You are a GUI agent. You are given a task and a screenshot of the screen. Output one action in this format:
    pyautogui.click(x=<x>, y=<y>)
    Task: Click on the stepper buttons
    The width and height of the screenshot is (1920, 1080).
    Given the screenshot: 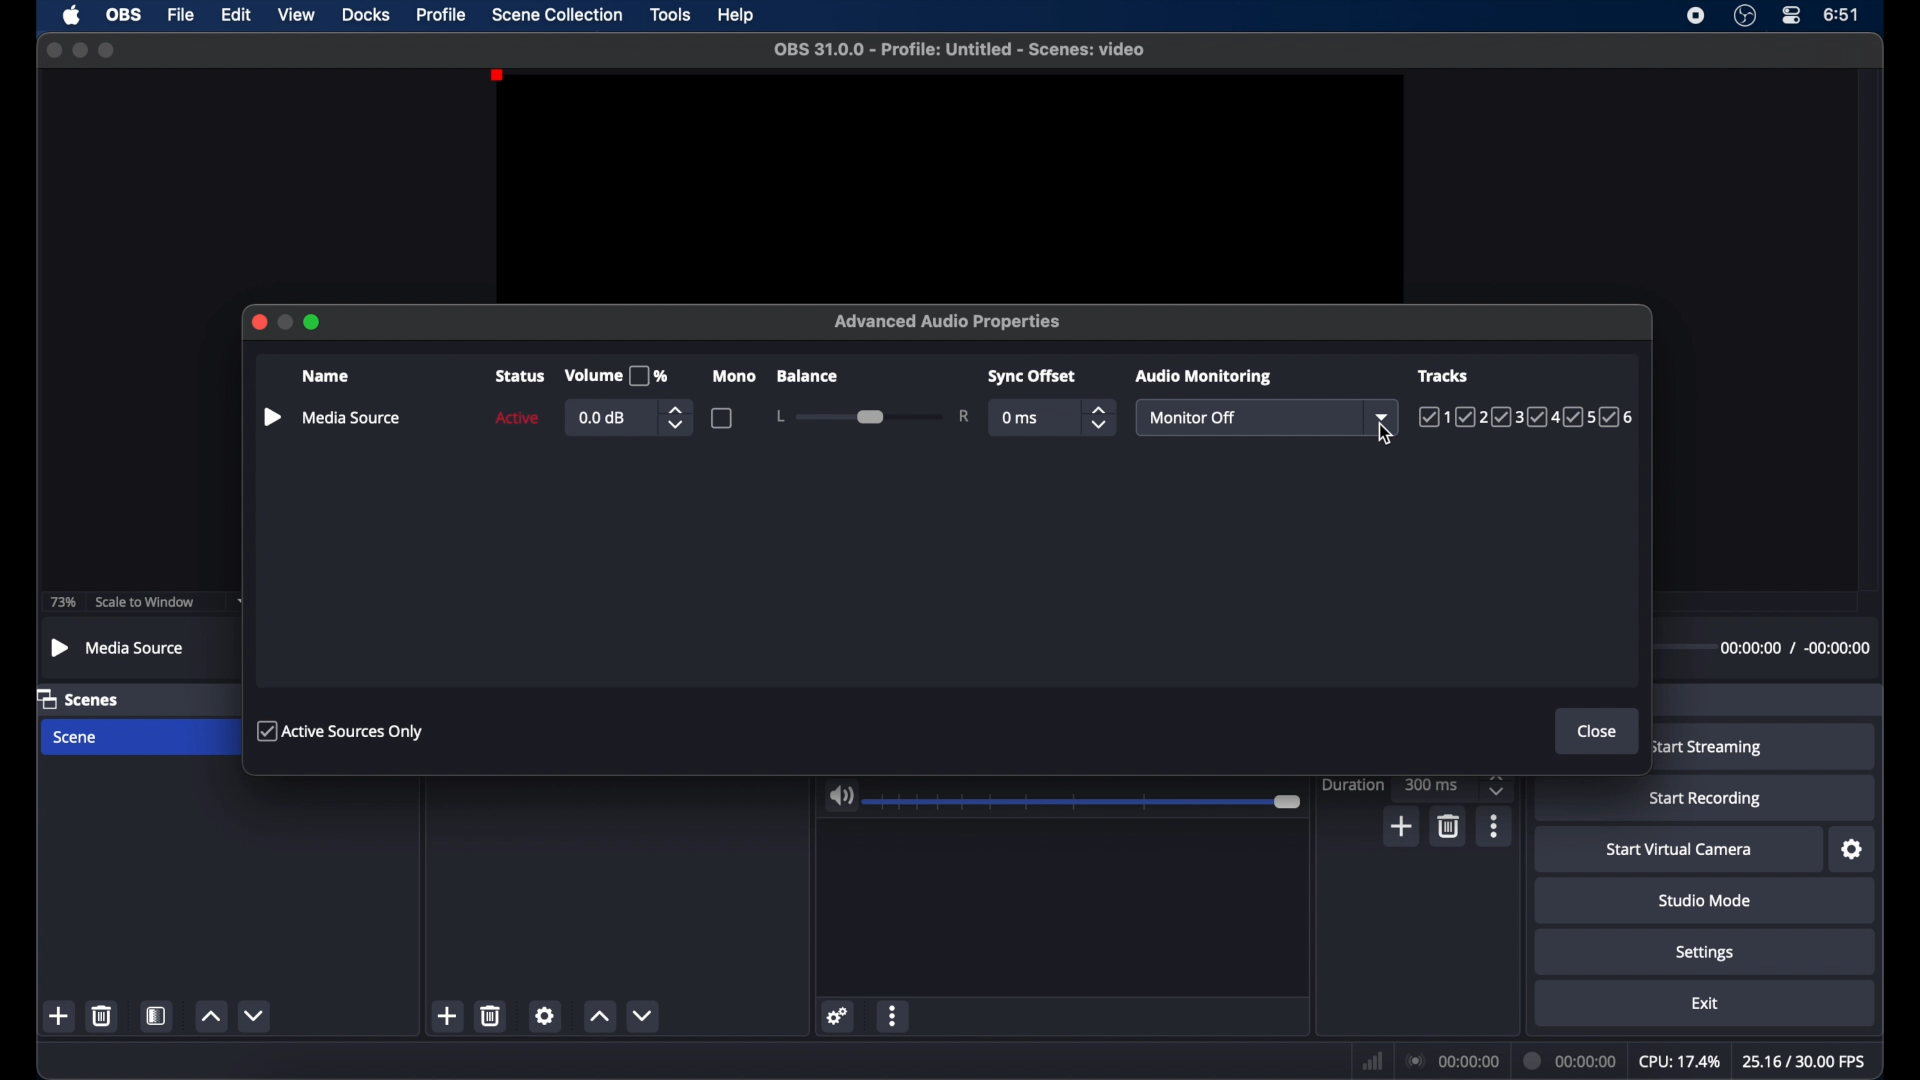 What is the action you would take?
    pyautogui.click(x=677, y=418)
    